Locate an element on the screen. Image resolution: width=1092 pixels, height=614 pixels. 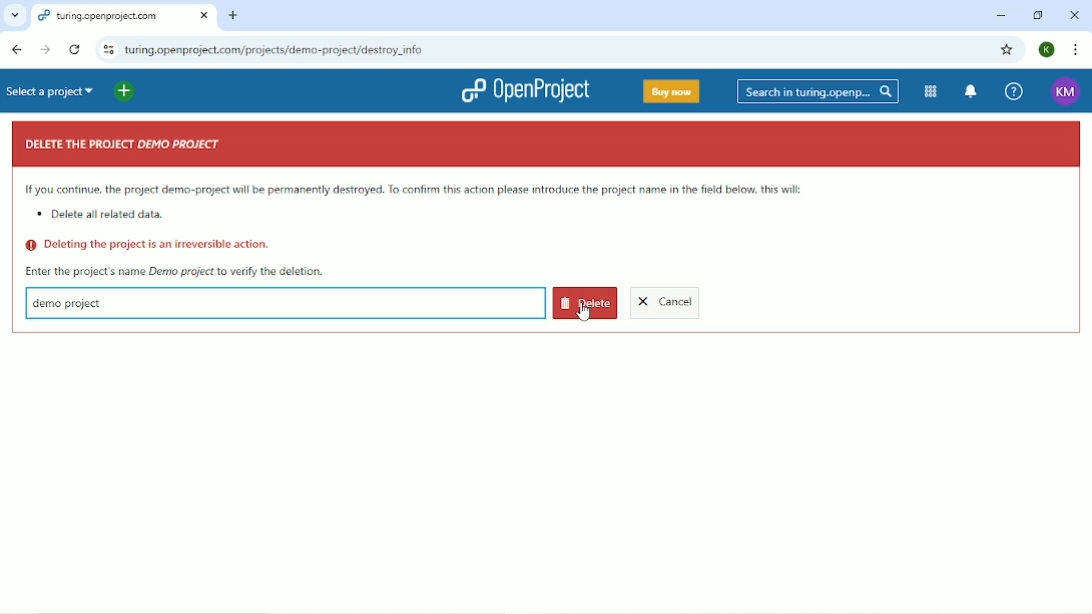
Buy now is located at coordinates (672, 91).